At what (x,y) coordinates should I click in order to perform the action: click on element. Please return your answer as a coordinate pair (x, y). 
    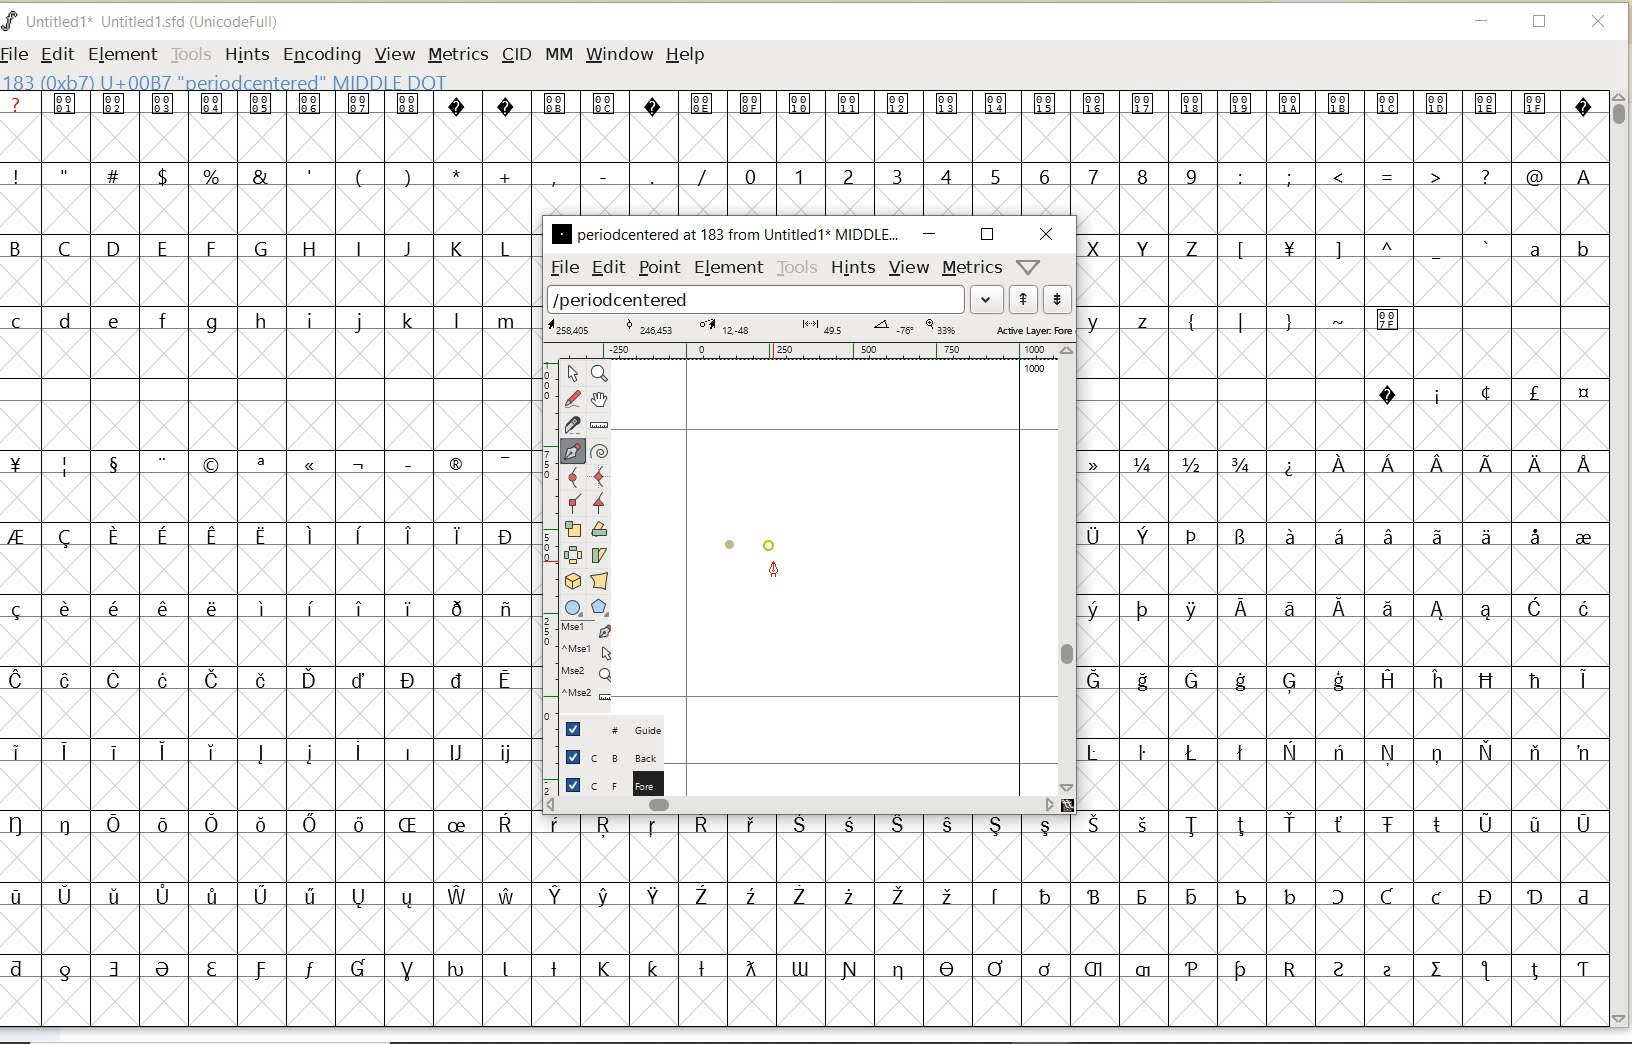
    Looking at the image, I should click on (726, 267).